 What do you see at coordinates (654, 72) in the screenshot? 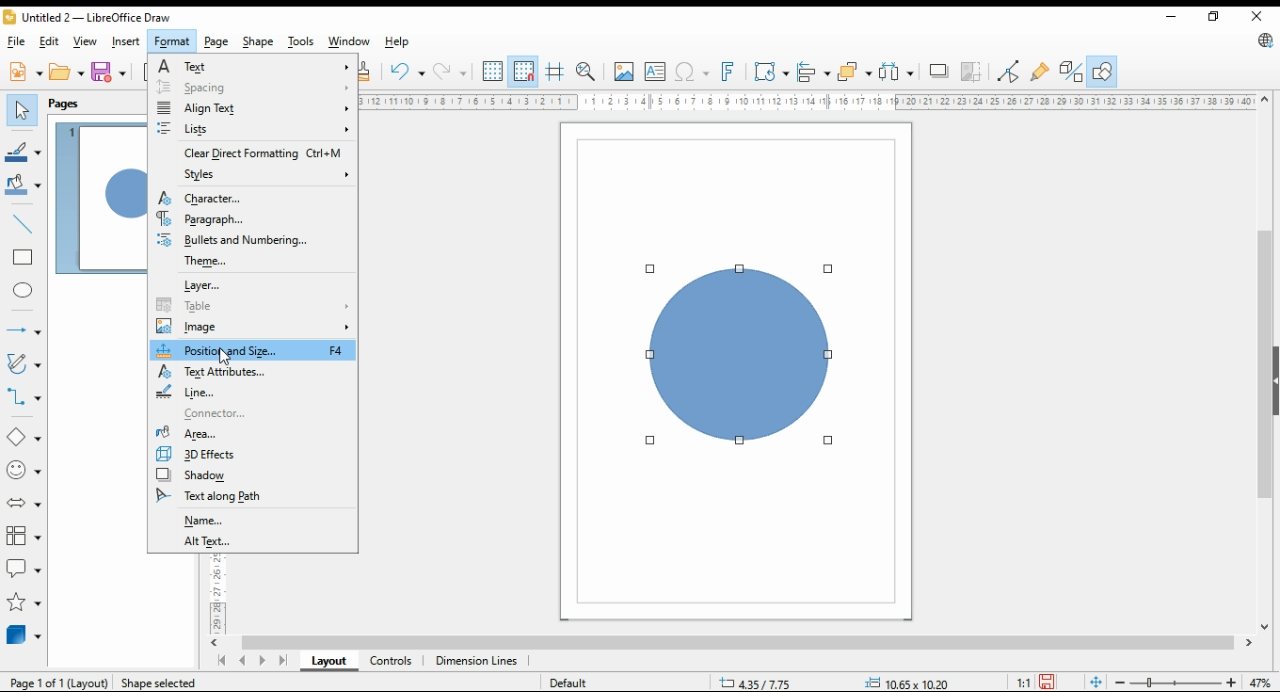
I see `insert text box` at bounding box center [654, 72].